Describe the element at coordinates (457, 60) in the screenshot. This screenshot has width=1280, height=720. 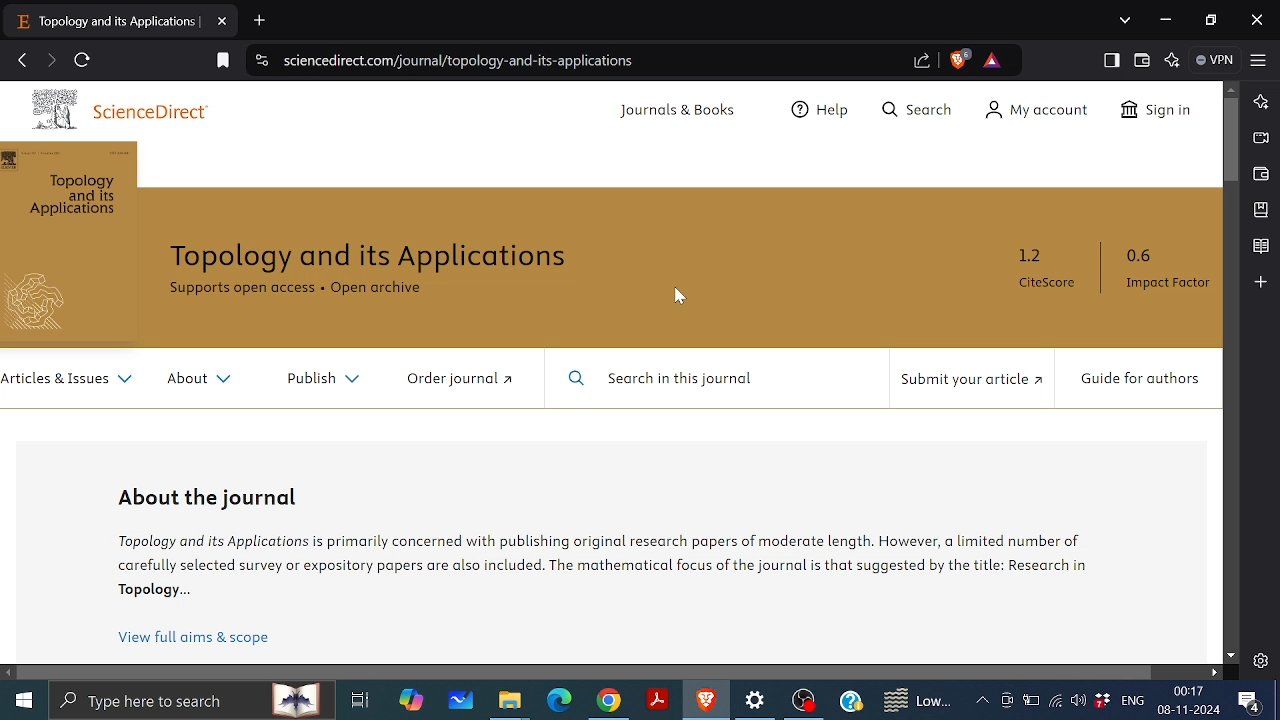
I see `sciencedirect.com/journal/topology-and-its-applications` at that location.